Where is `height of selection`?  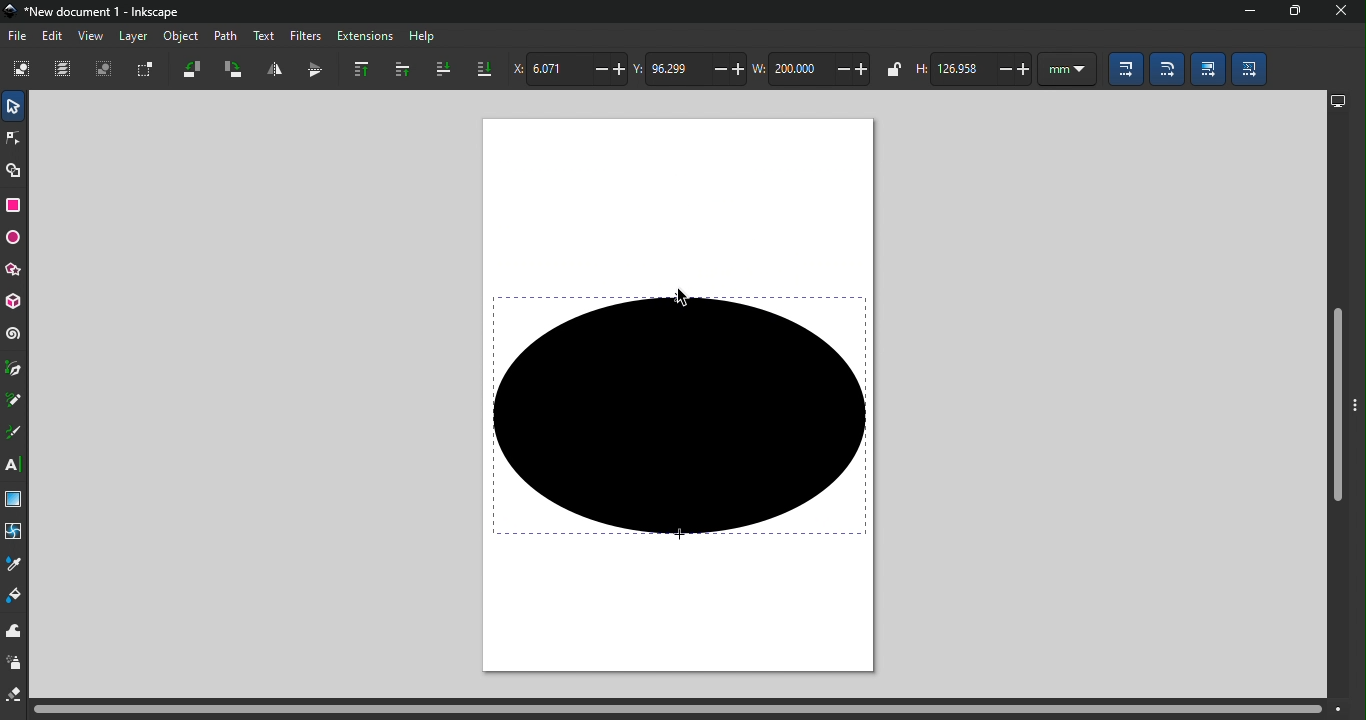 height of selection is located at coordinates (972, 68).